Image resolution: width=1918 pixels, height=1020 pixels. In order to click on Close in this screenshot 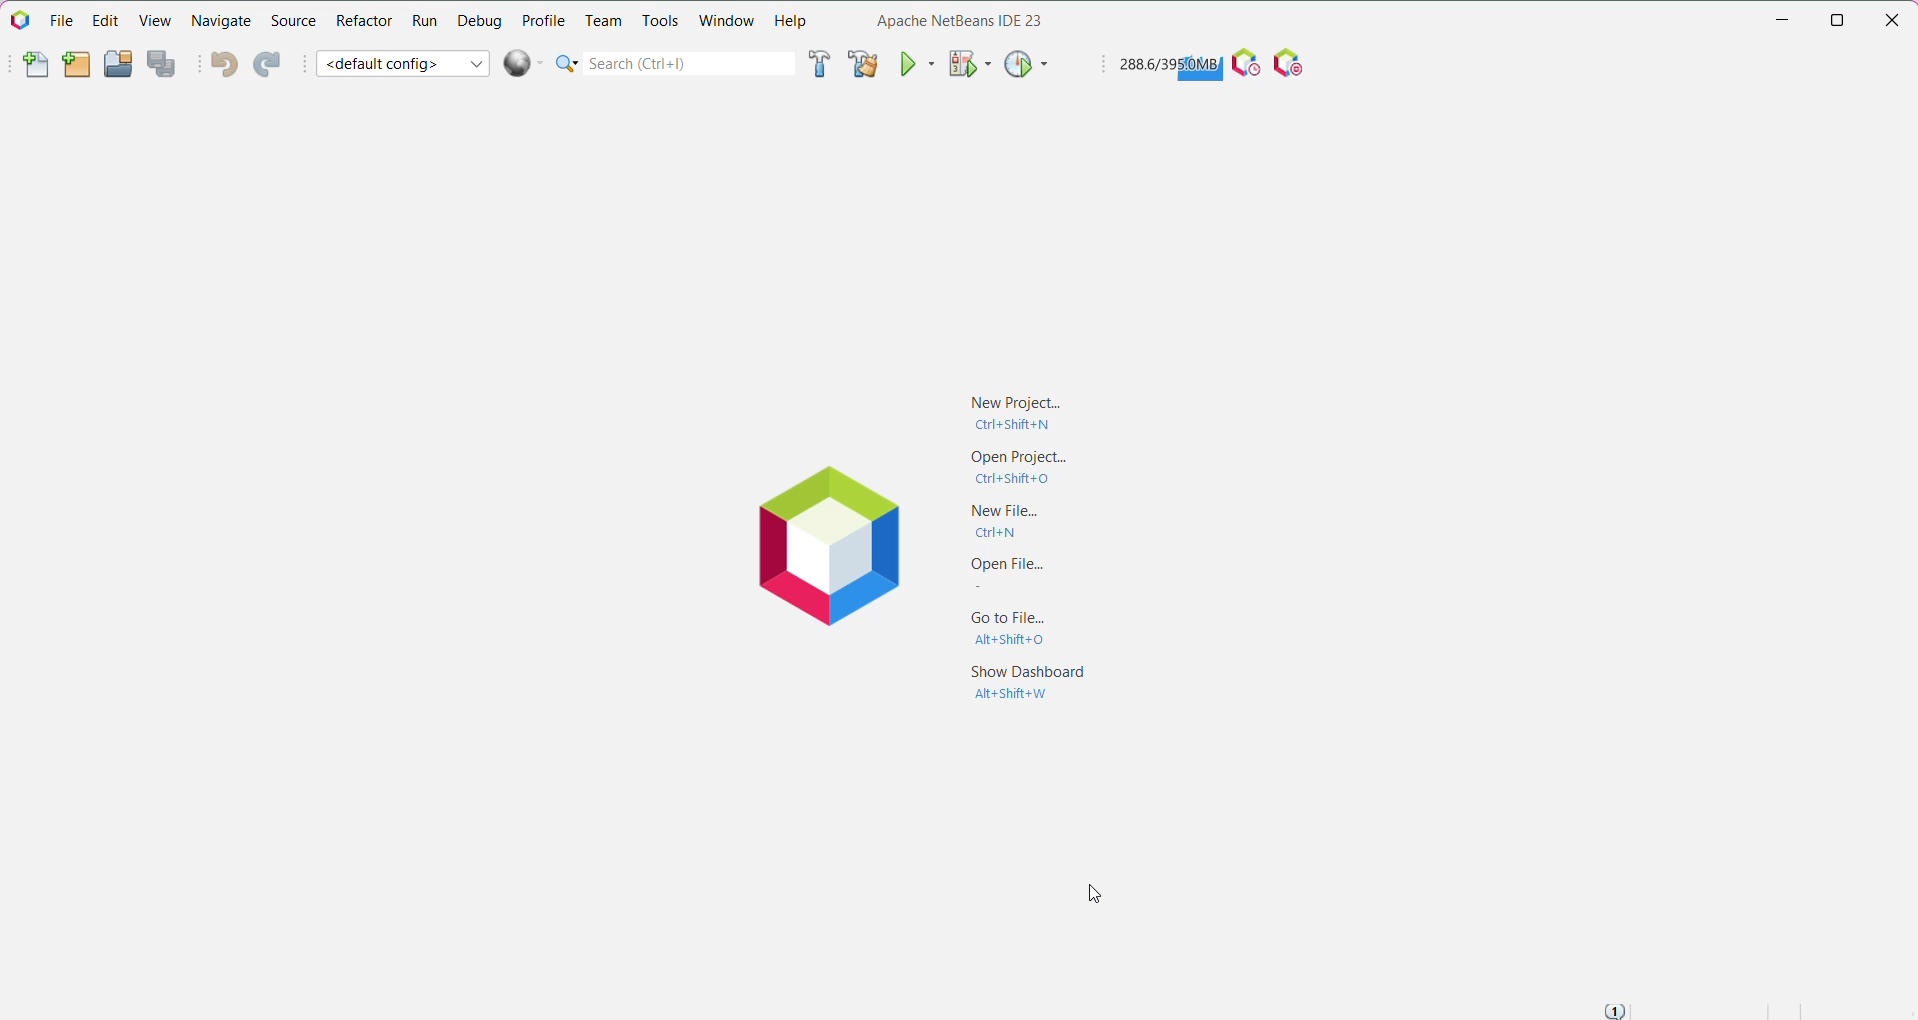, I will do `click(1896, 21)`.